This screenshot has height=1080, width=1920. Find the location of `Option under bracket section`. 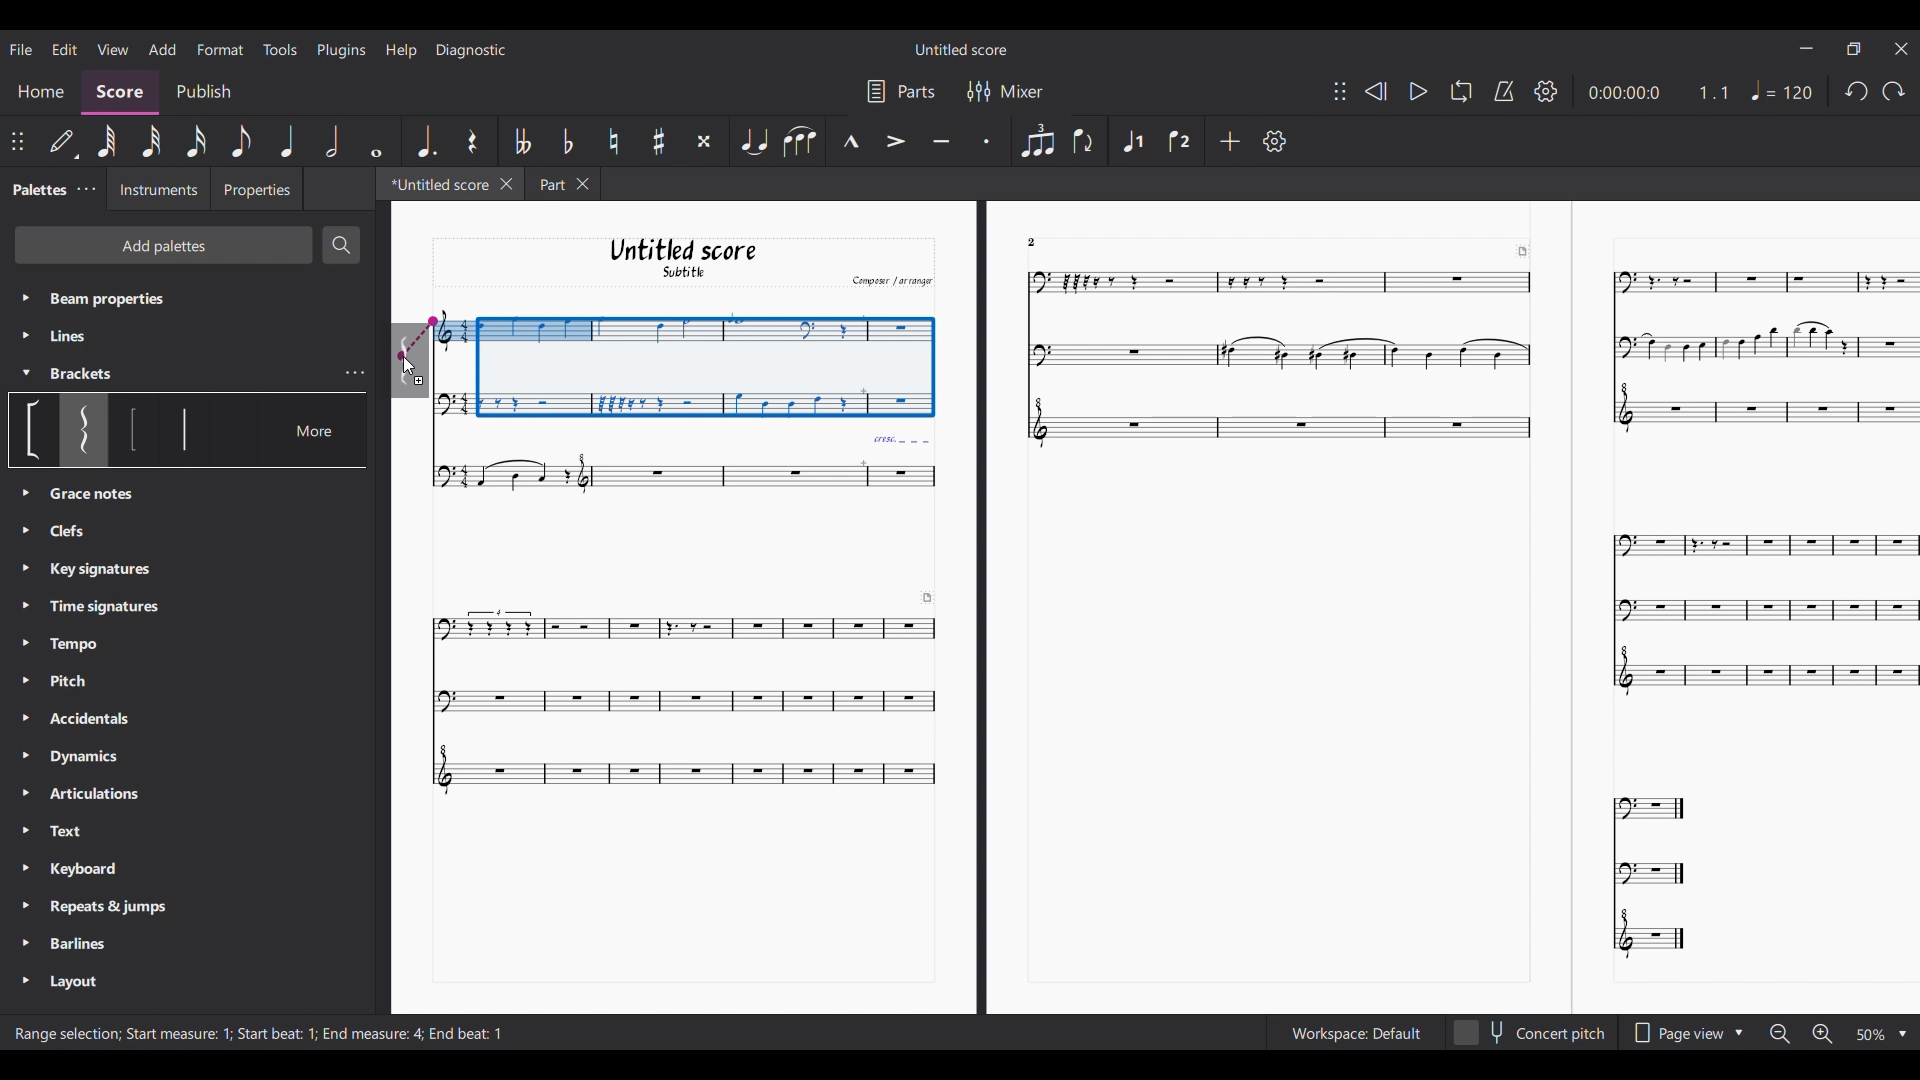

Option under bracket section is located at coordinates (134, 430).